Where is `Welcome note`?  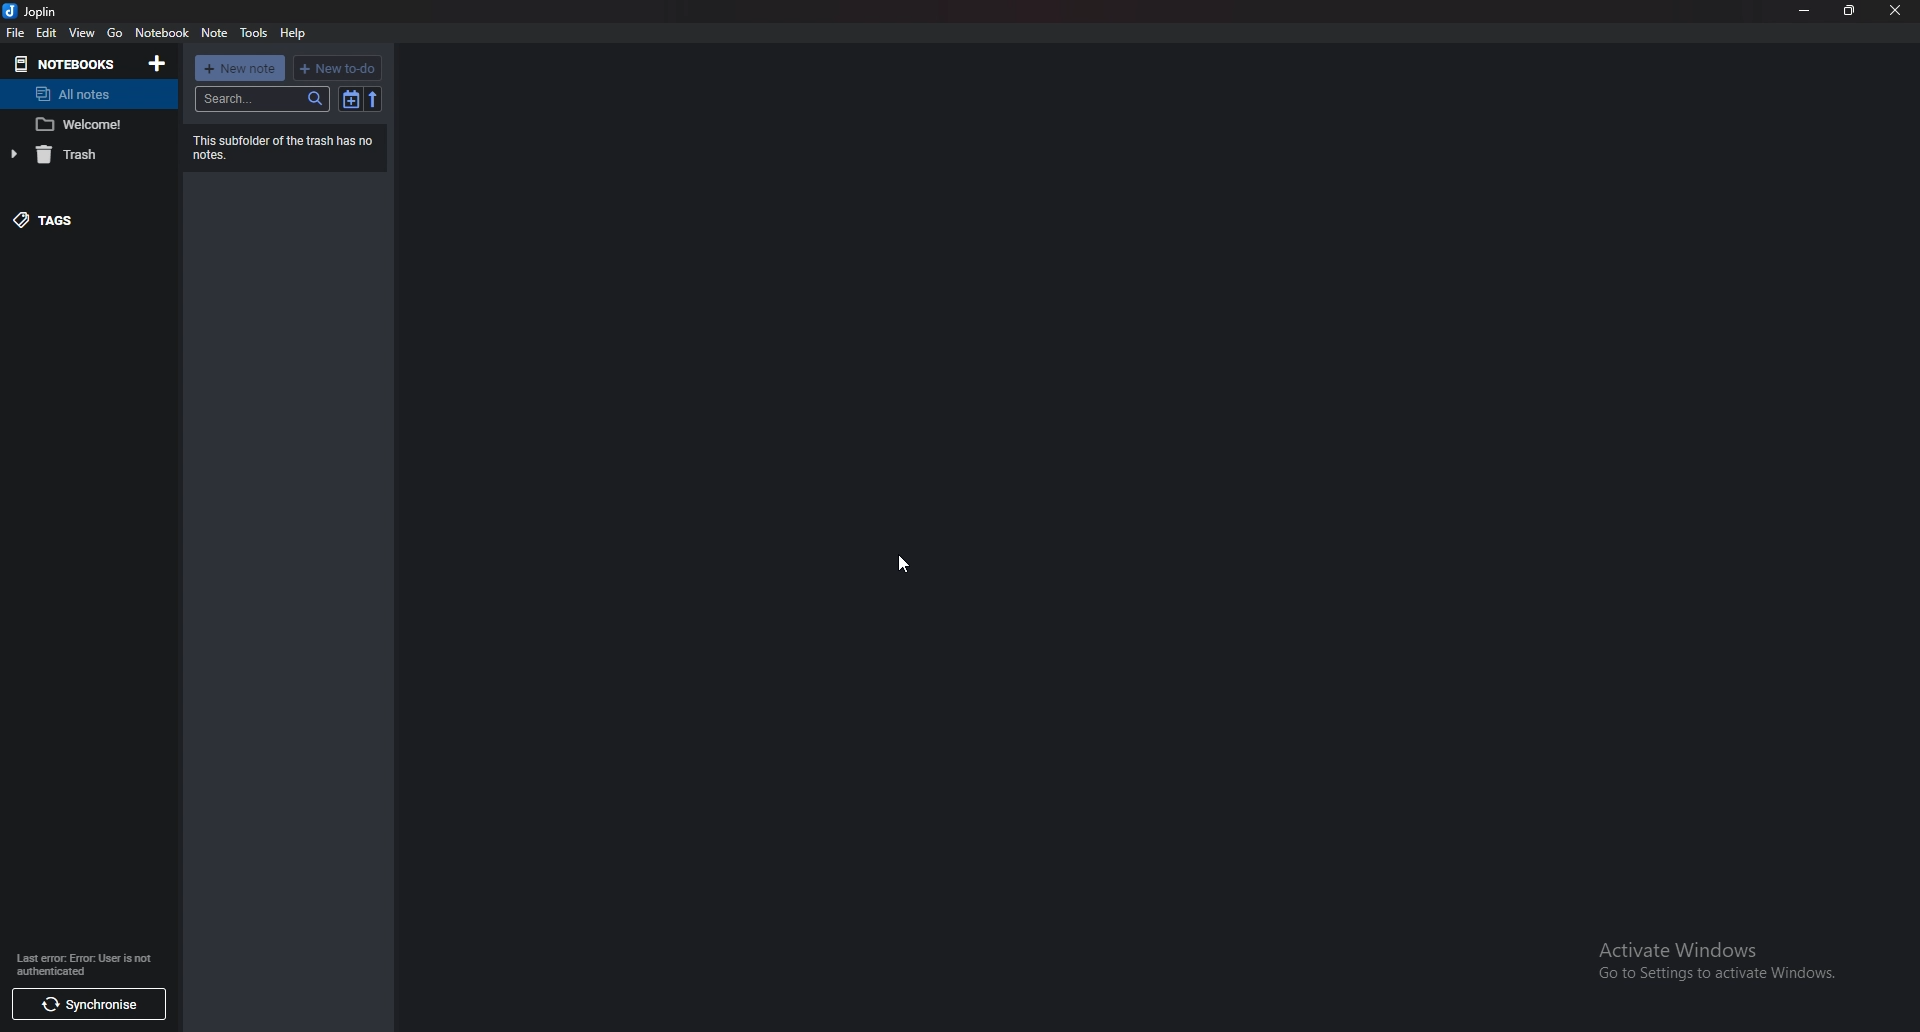
Welcome note is located at coordinates (89, 125).